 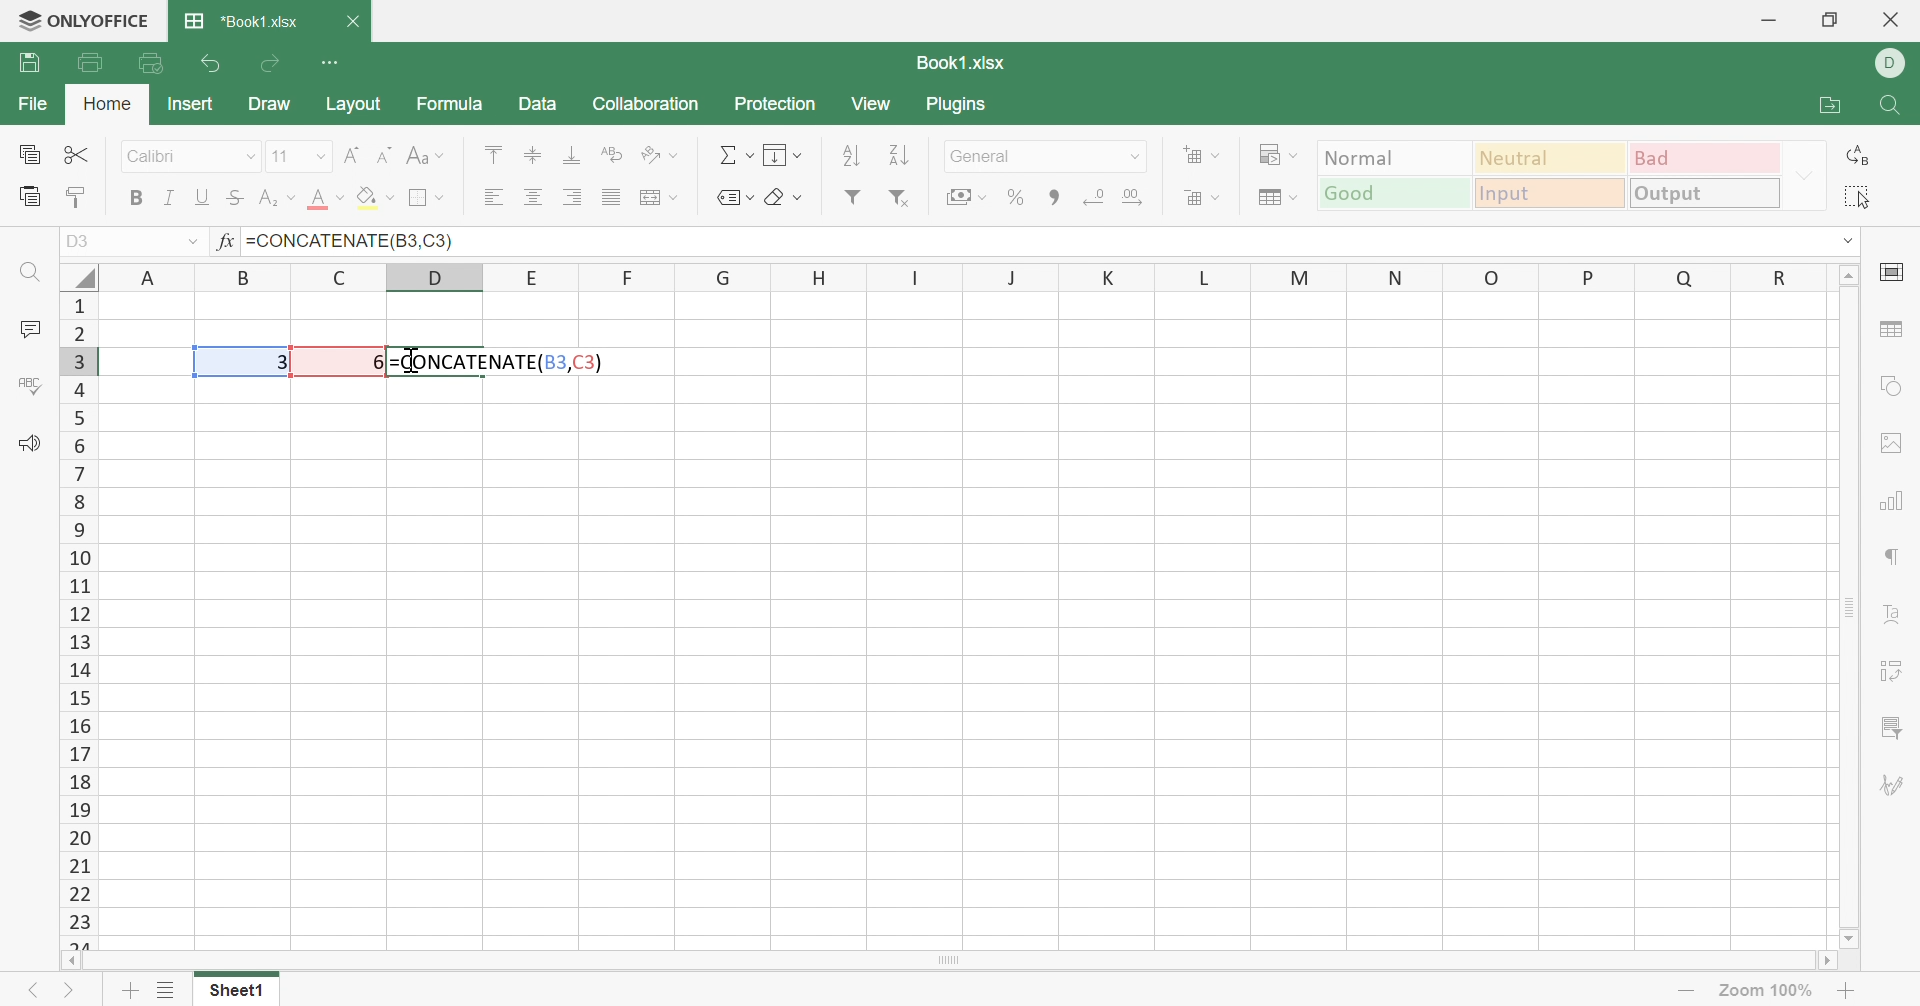 I want to click on Align right, so click(x=571, y=197).